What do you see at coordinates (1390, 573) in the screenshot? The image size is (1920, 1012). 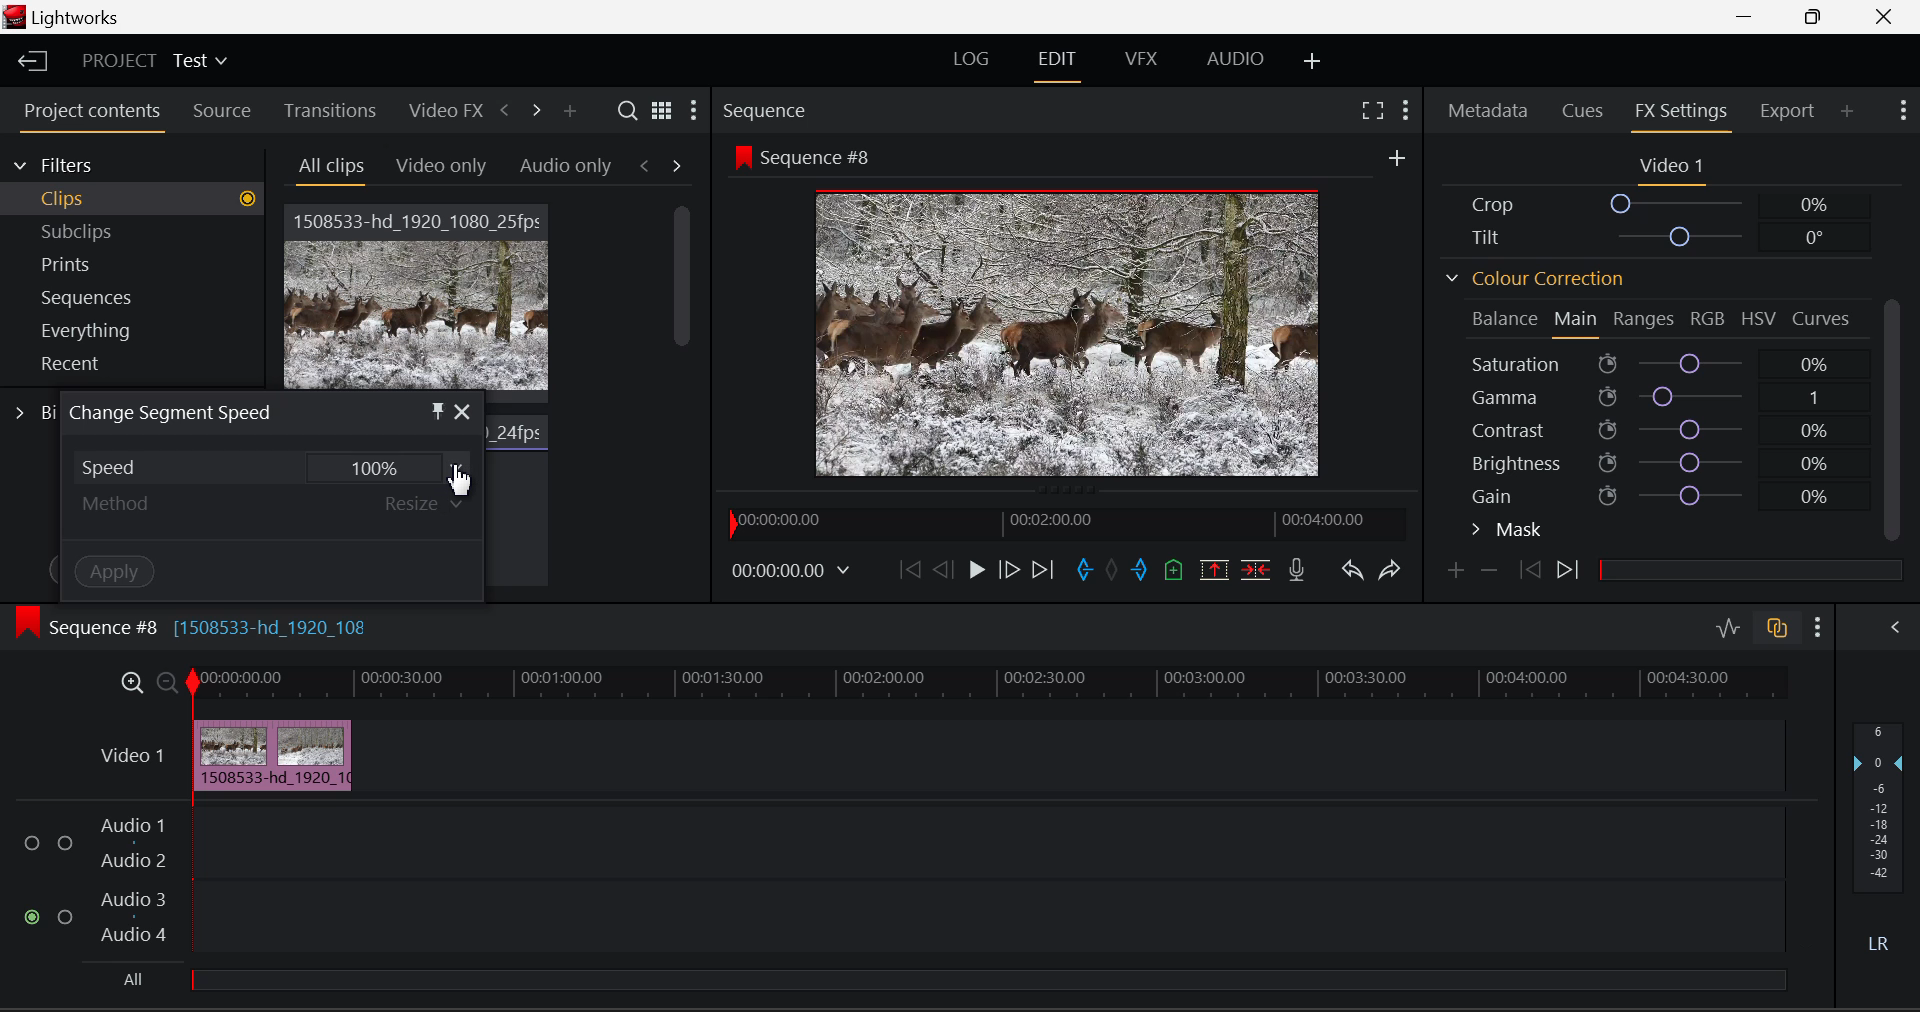 I see `Redo` at bounding box center [1390, 573].